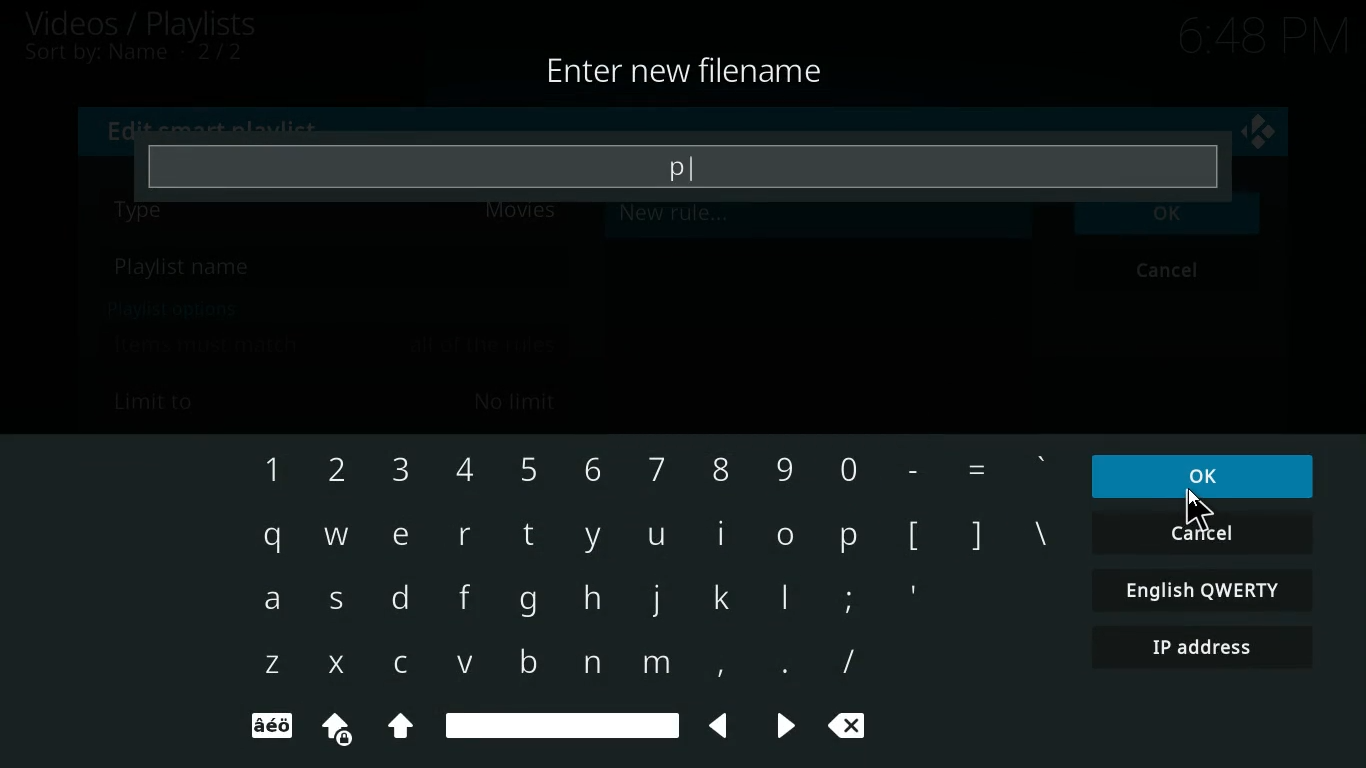  Describe the element at coordinates (458, 471) in the screenshot. I see `4` at that location.